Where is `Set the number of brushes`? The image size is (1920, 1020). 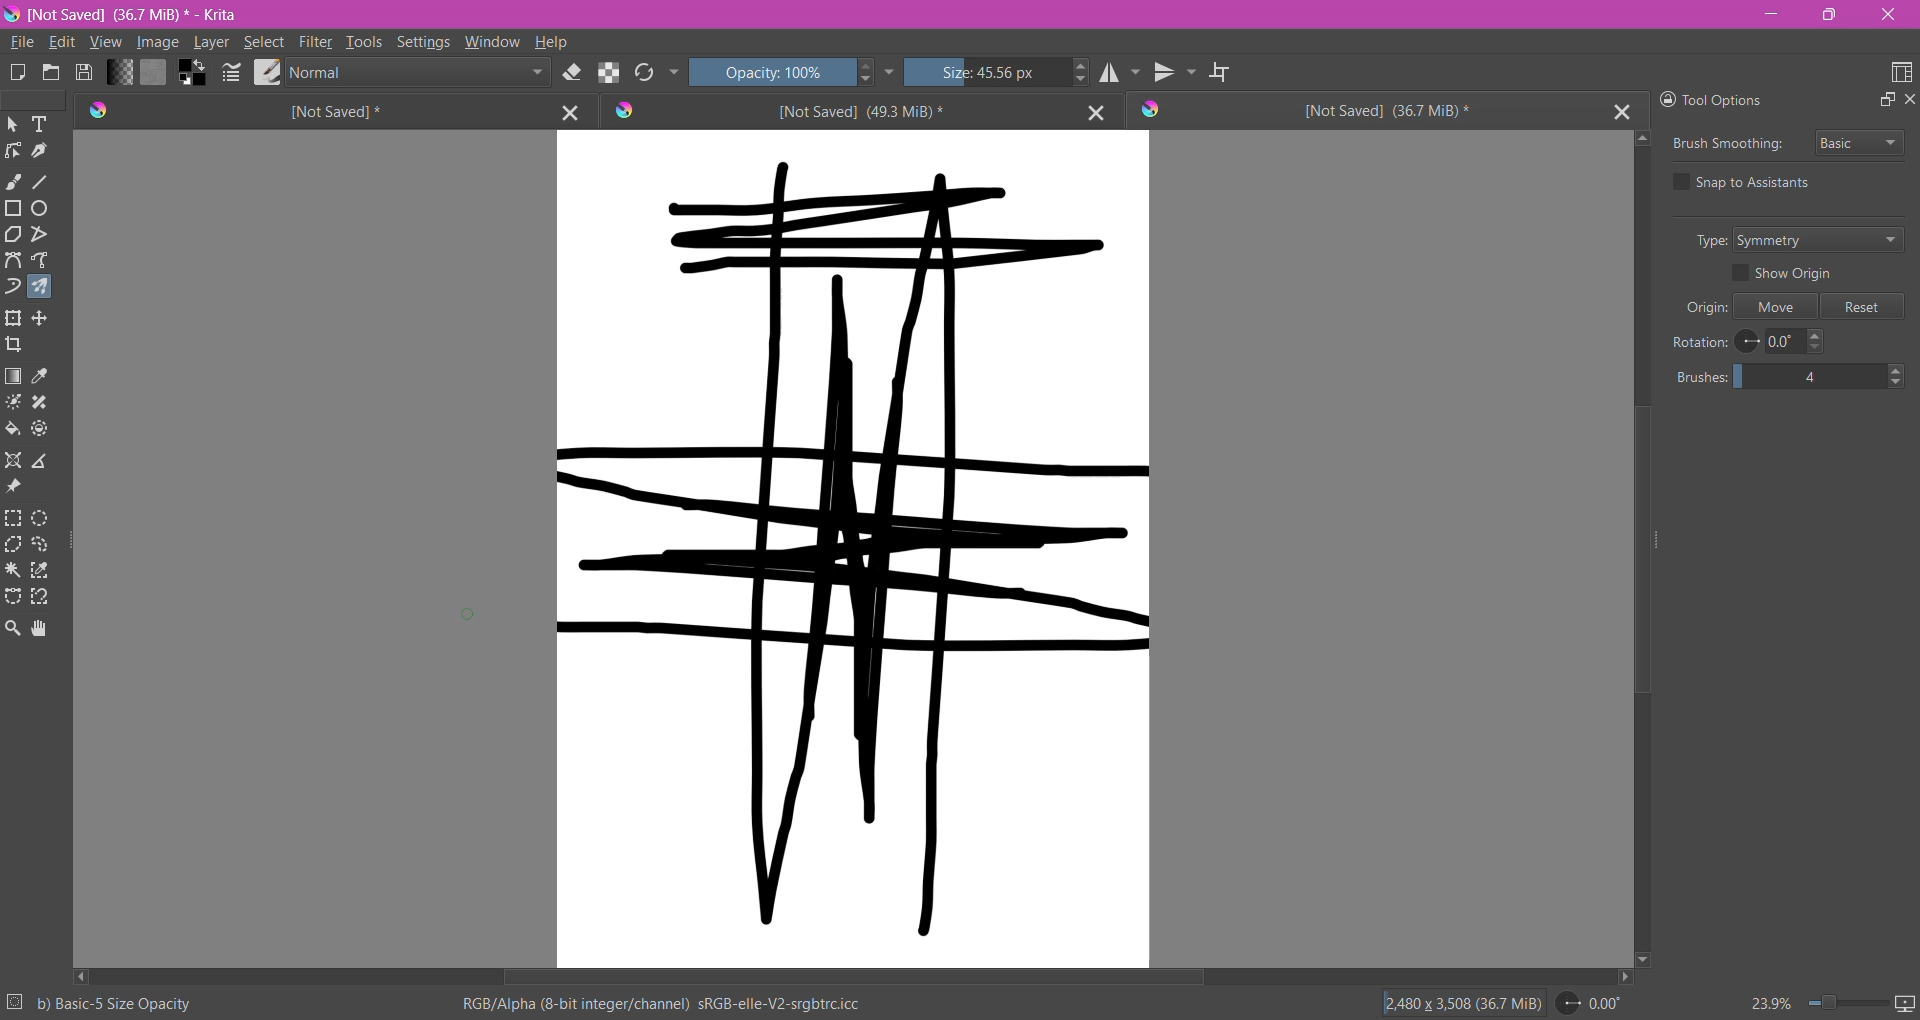 Set the number of brushes is located at coordinates (1781, 377).